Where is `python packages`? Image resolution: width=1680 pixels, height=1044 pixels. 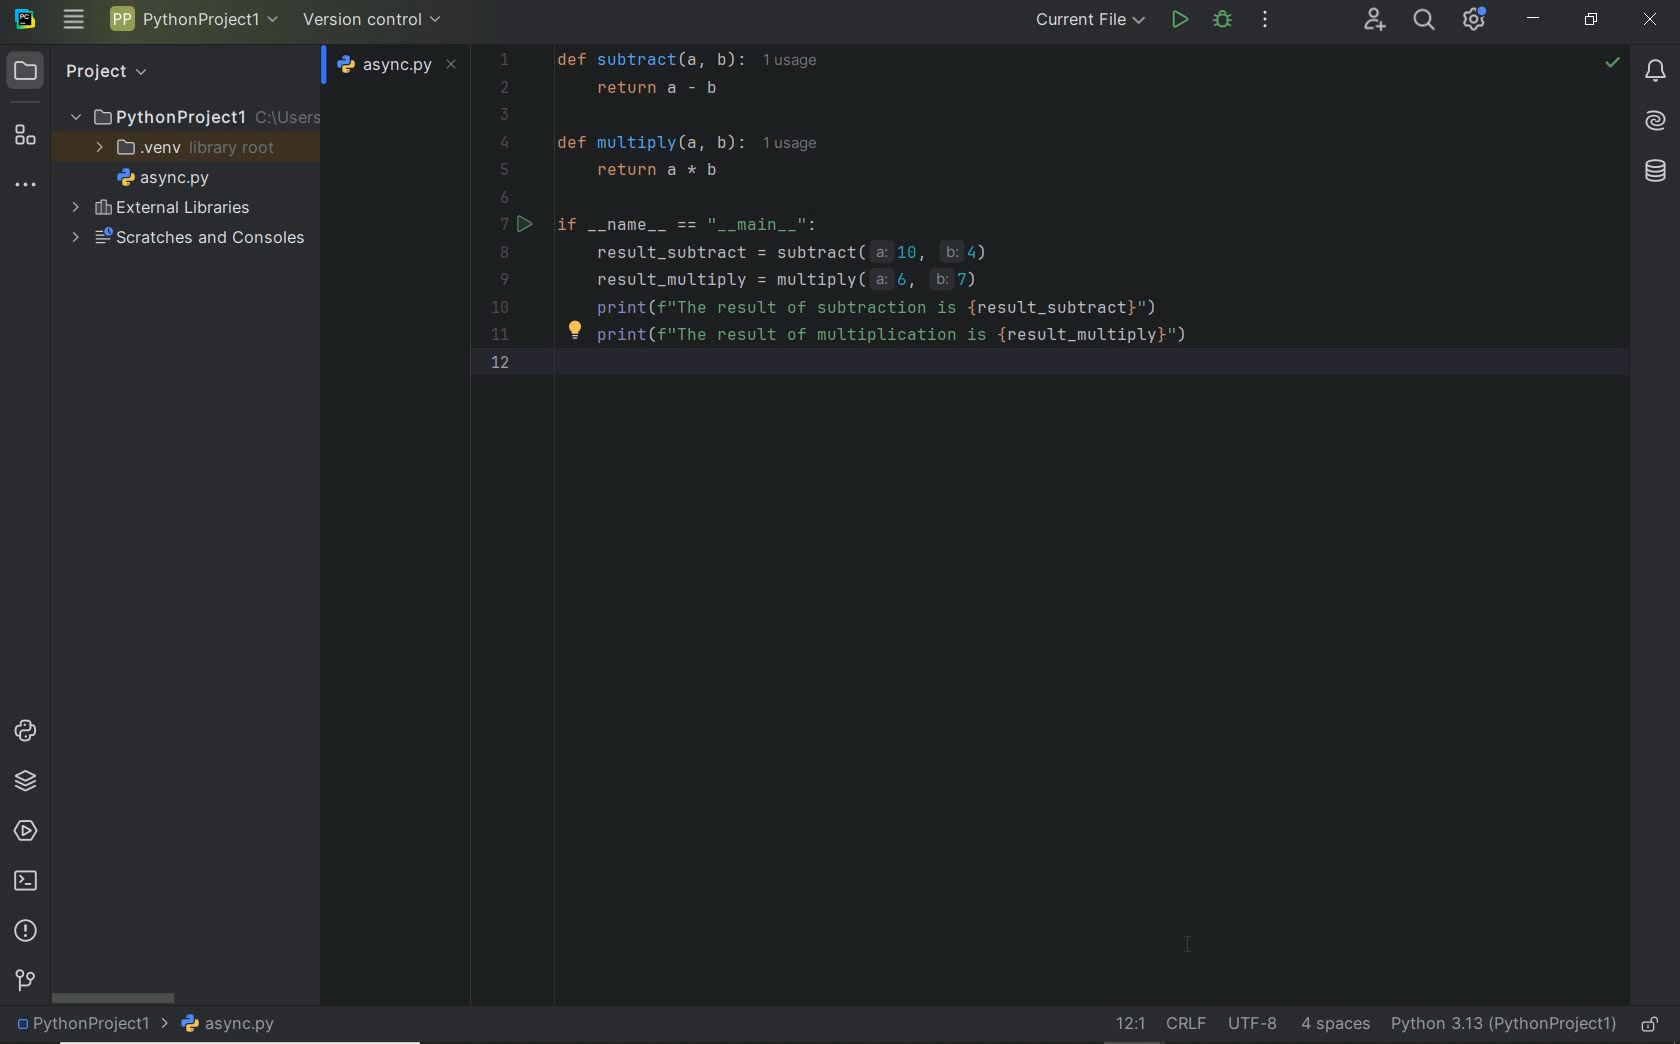
python packages is located at coordinates (24, 782).